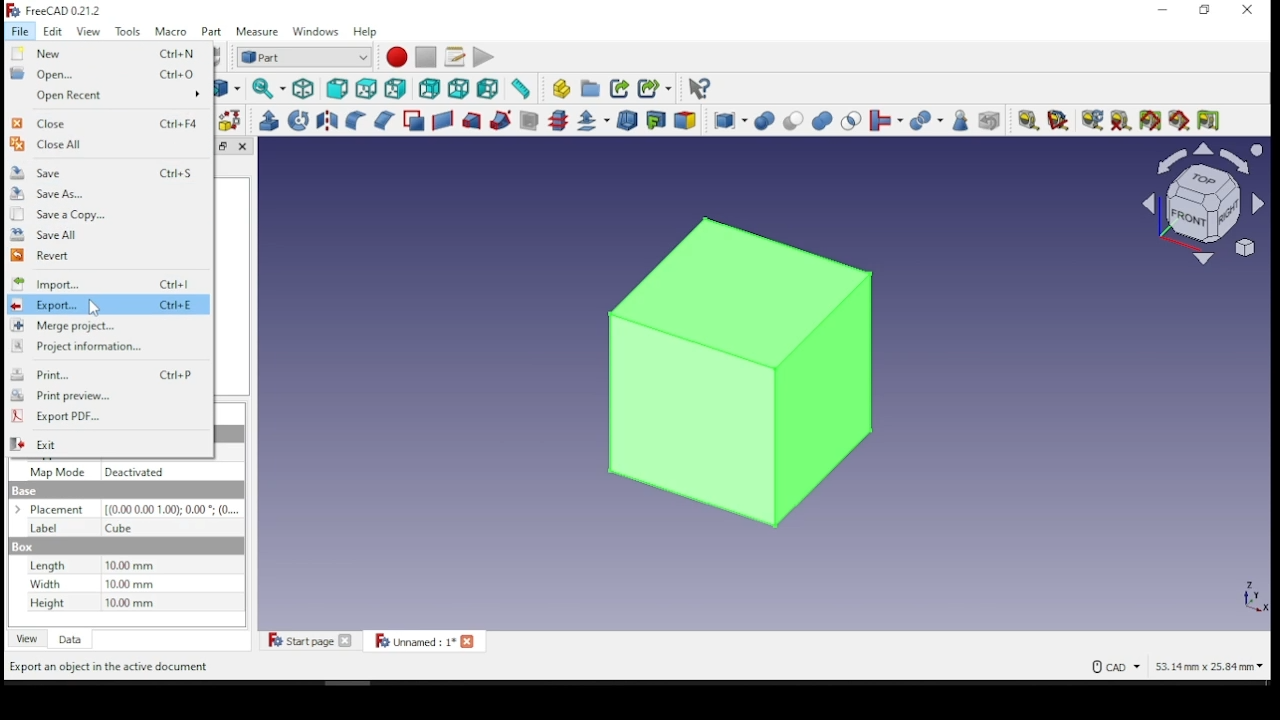  What do you see at coordinates (822, 121) in the screenshot?
I see `union` at bounding box center [822, 121].